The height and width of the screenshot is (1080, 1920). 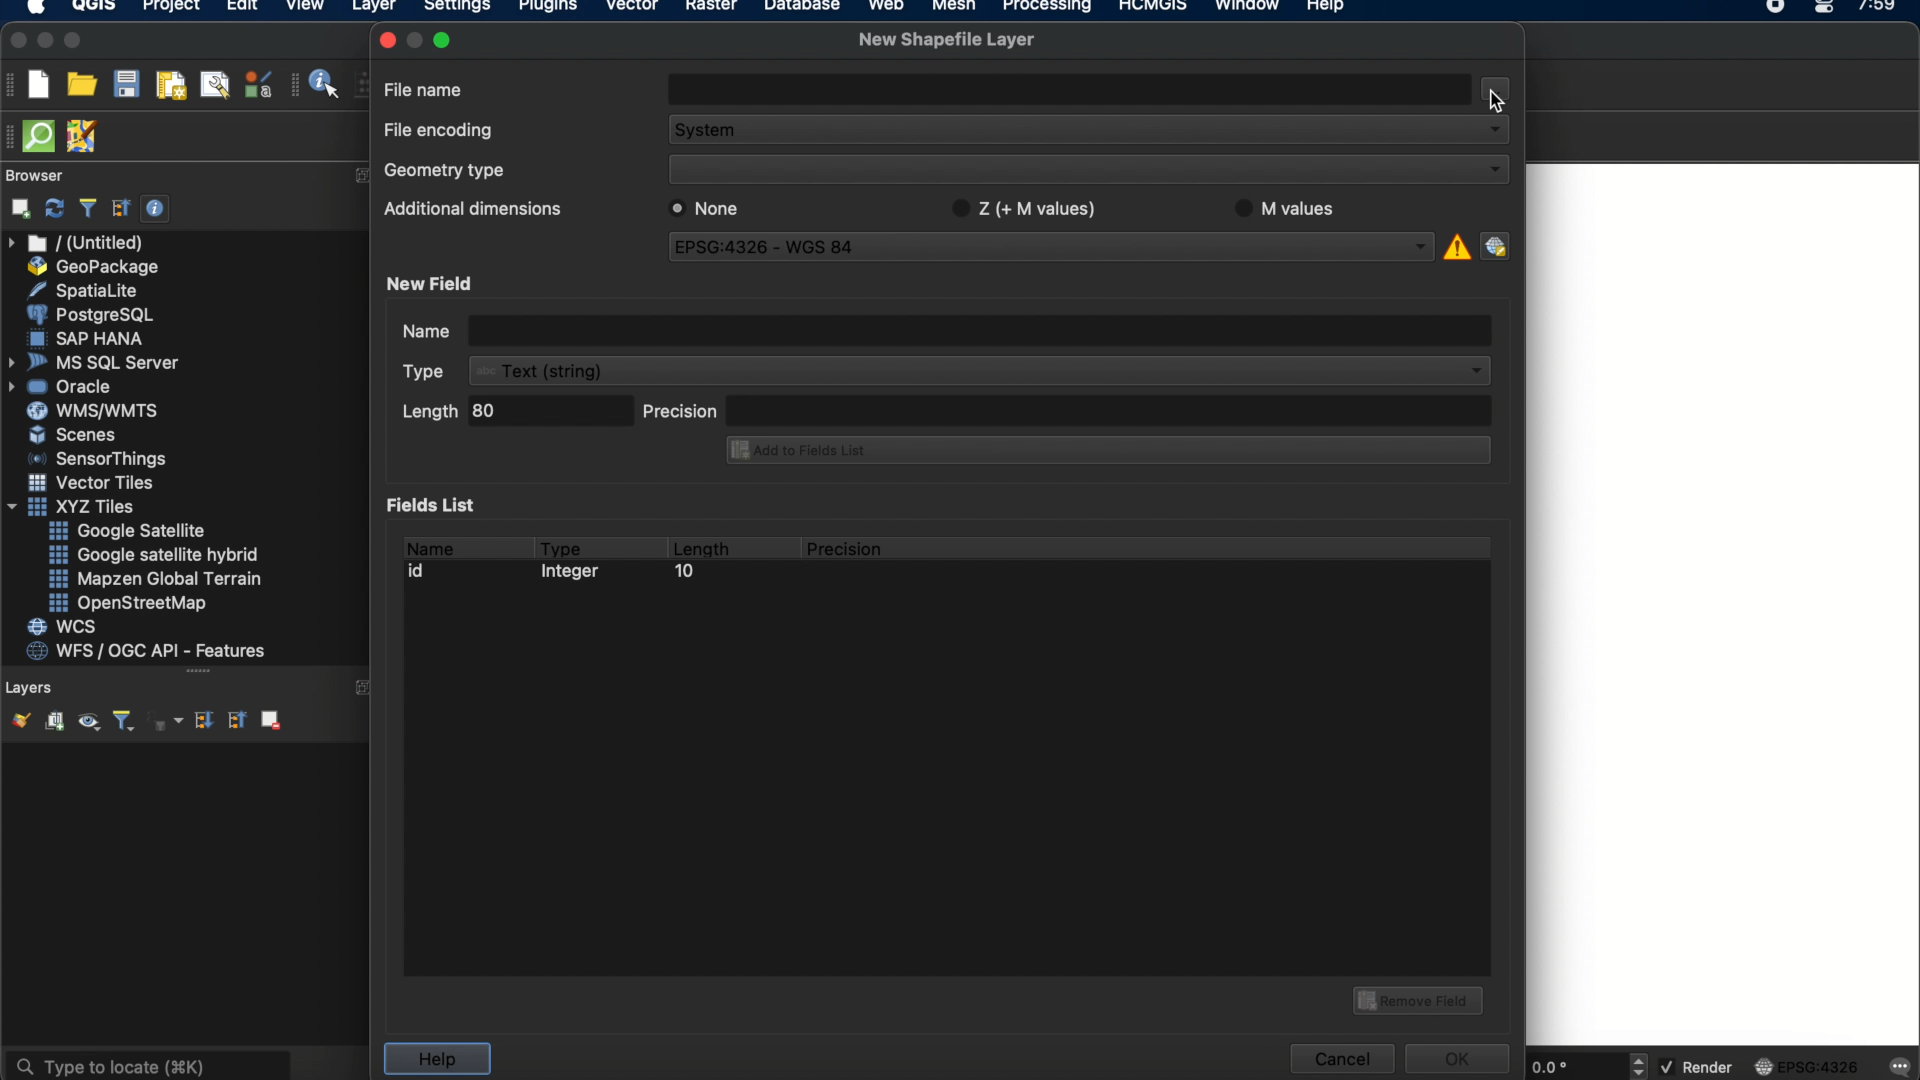 What do you see at coordinates (65, 628) in the screenshot?
I see `wcs` at bounding box center [65, 628].